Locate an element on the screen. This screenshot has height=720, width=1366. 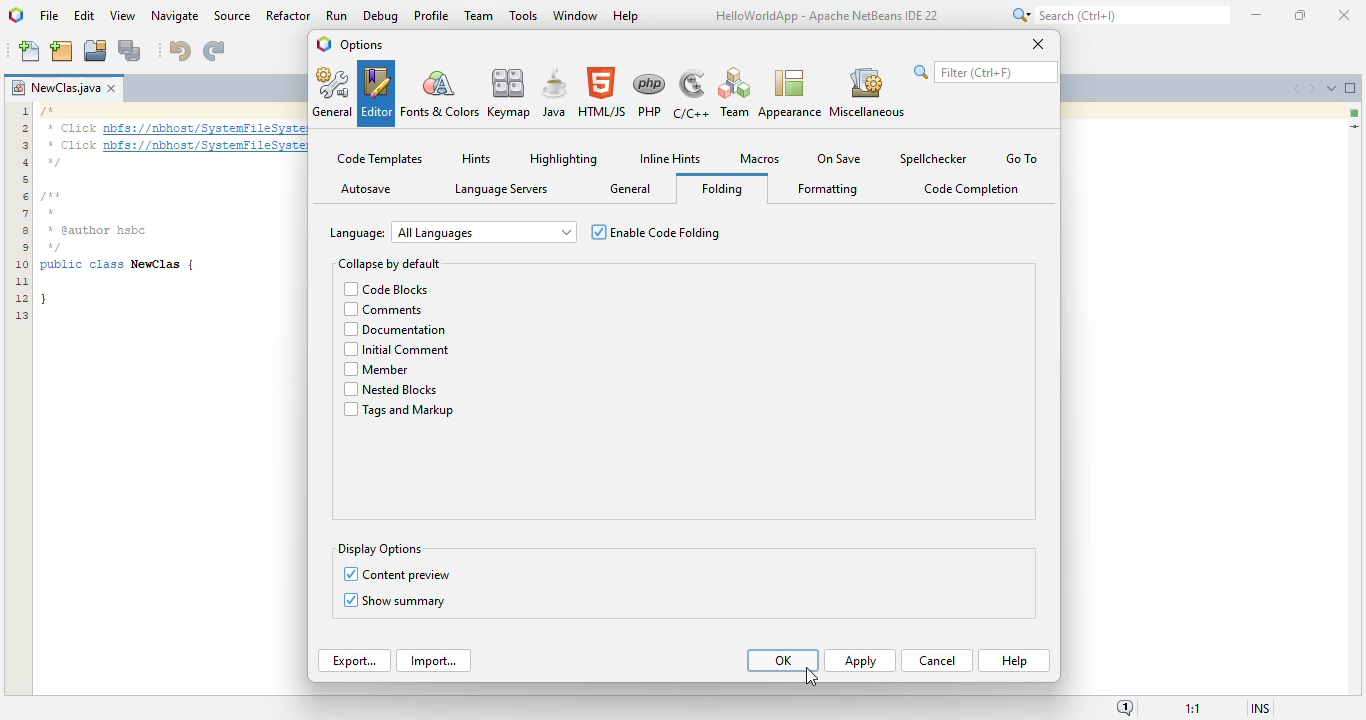
Line numbers is located at coordinates (20, 214).